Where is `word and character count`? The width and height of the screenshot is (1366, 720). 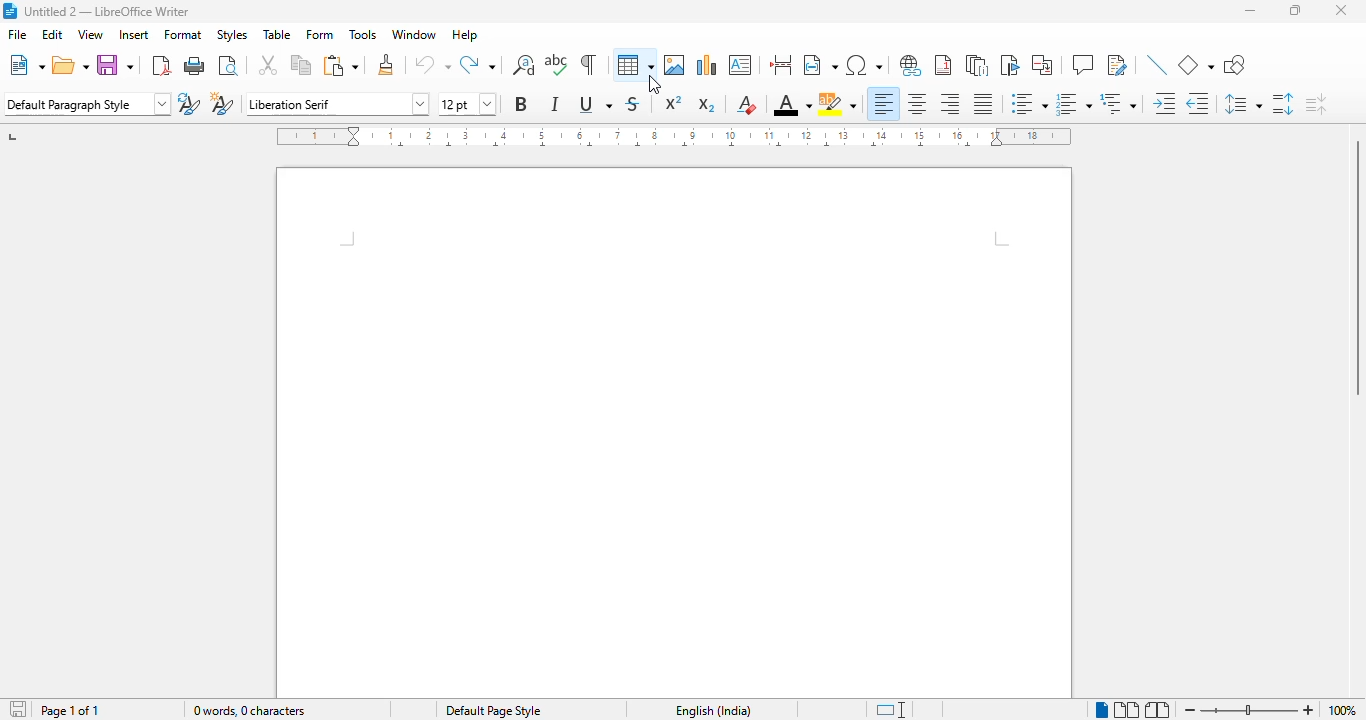
word and character count is located at coordinates (248, 710).